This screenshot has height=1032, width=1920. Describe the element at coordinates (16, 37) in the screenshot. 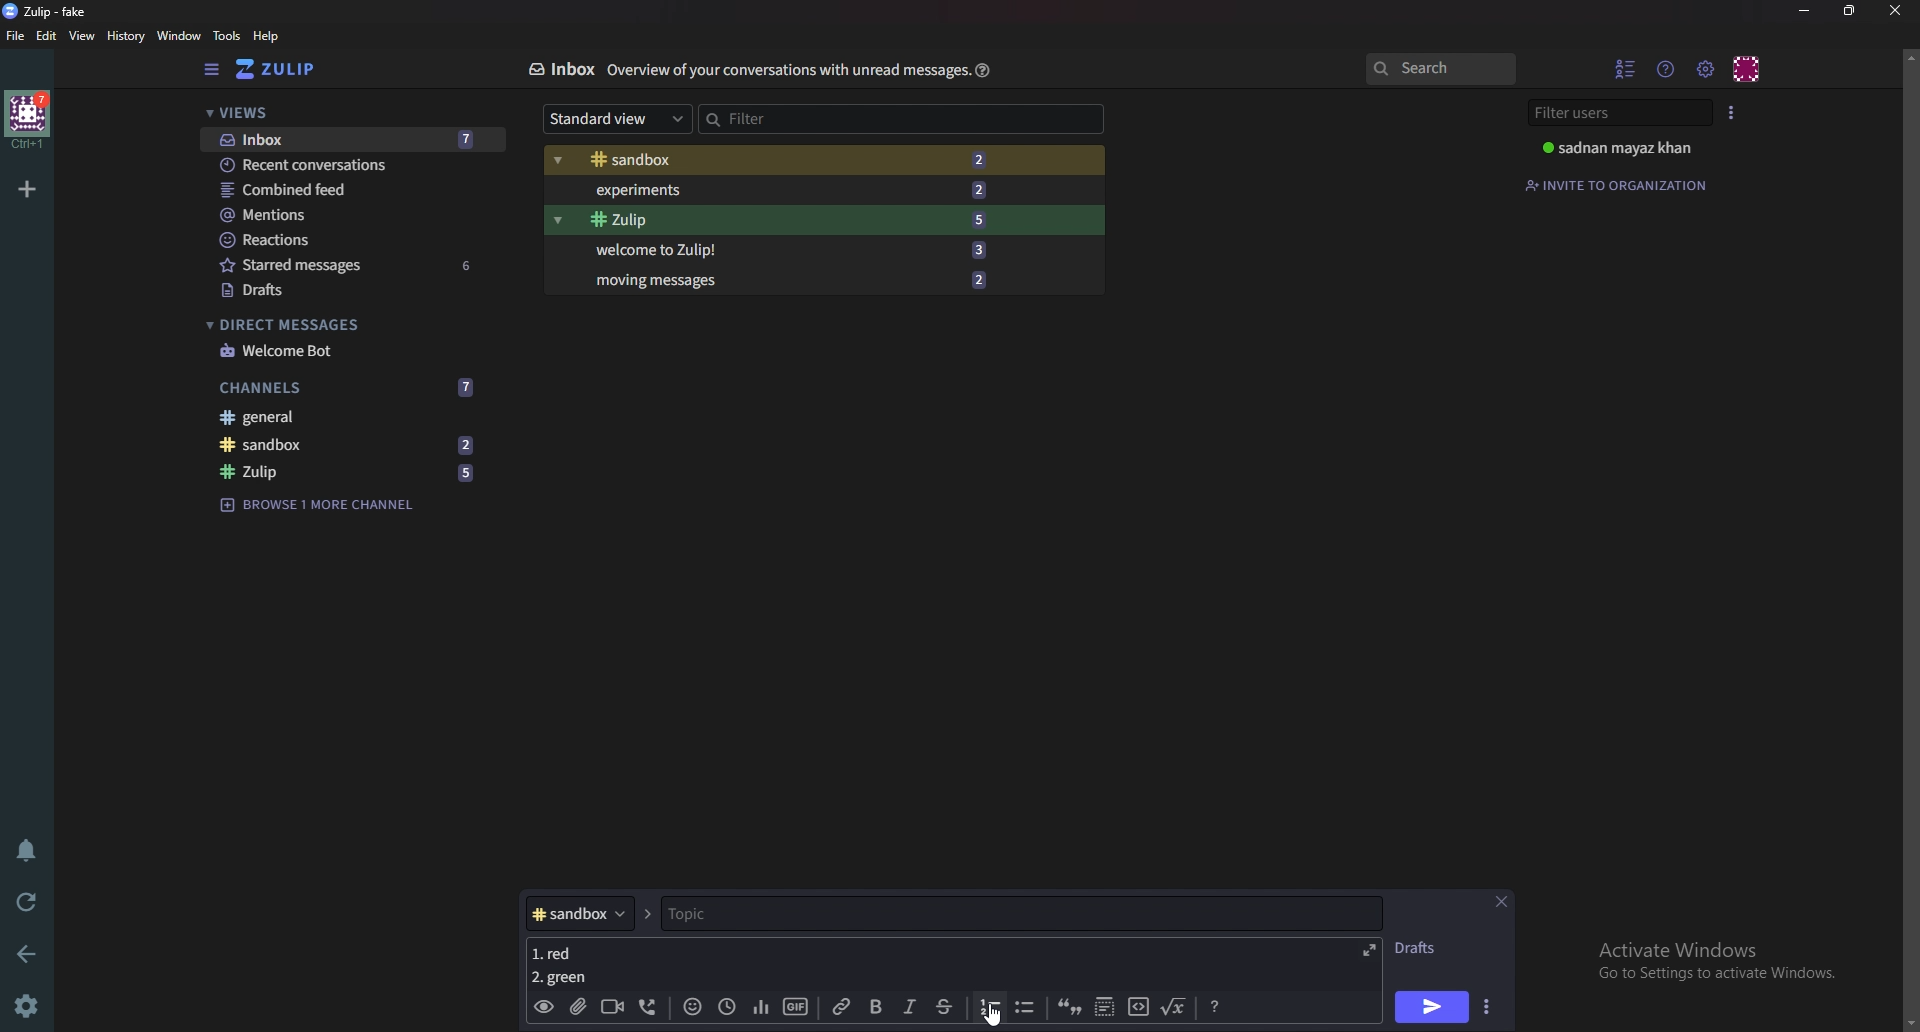

I see `File` at that location.